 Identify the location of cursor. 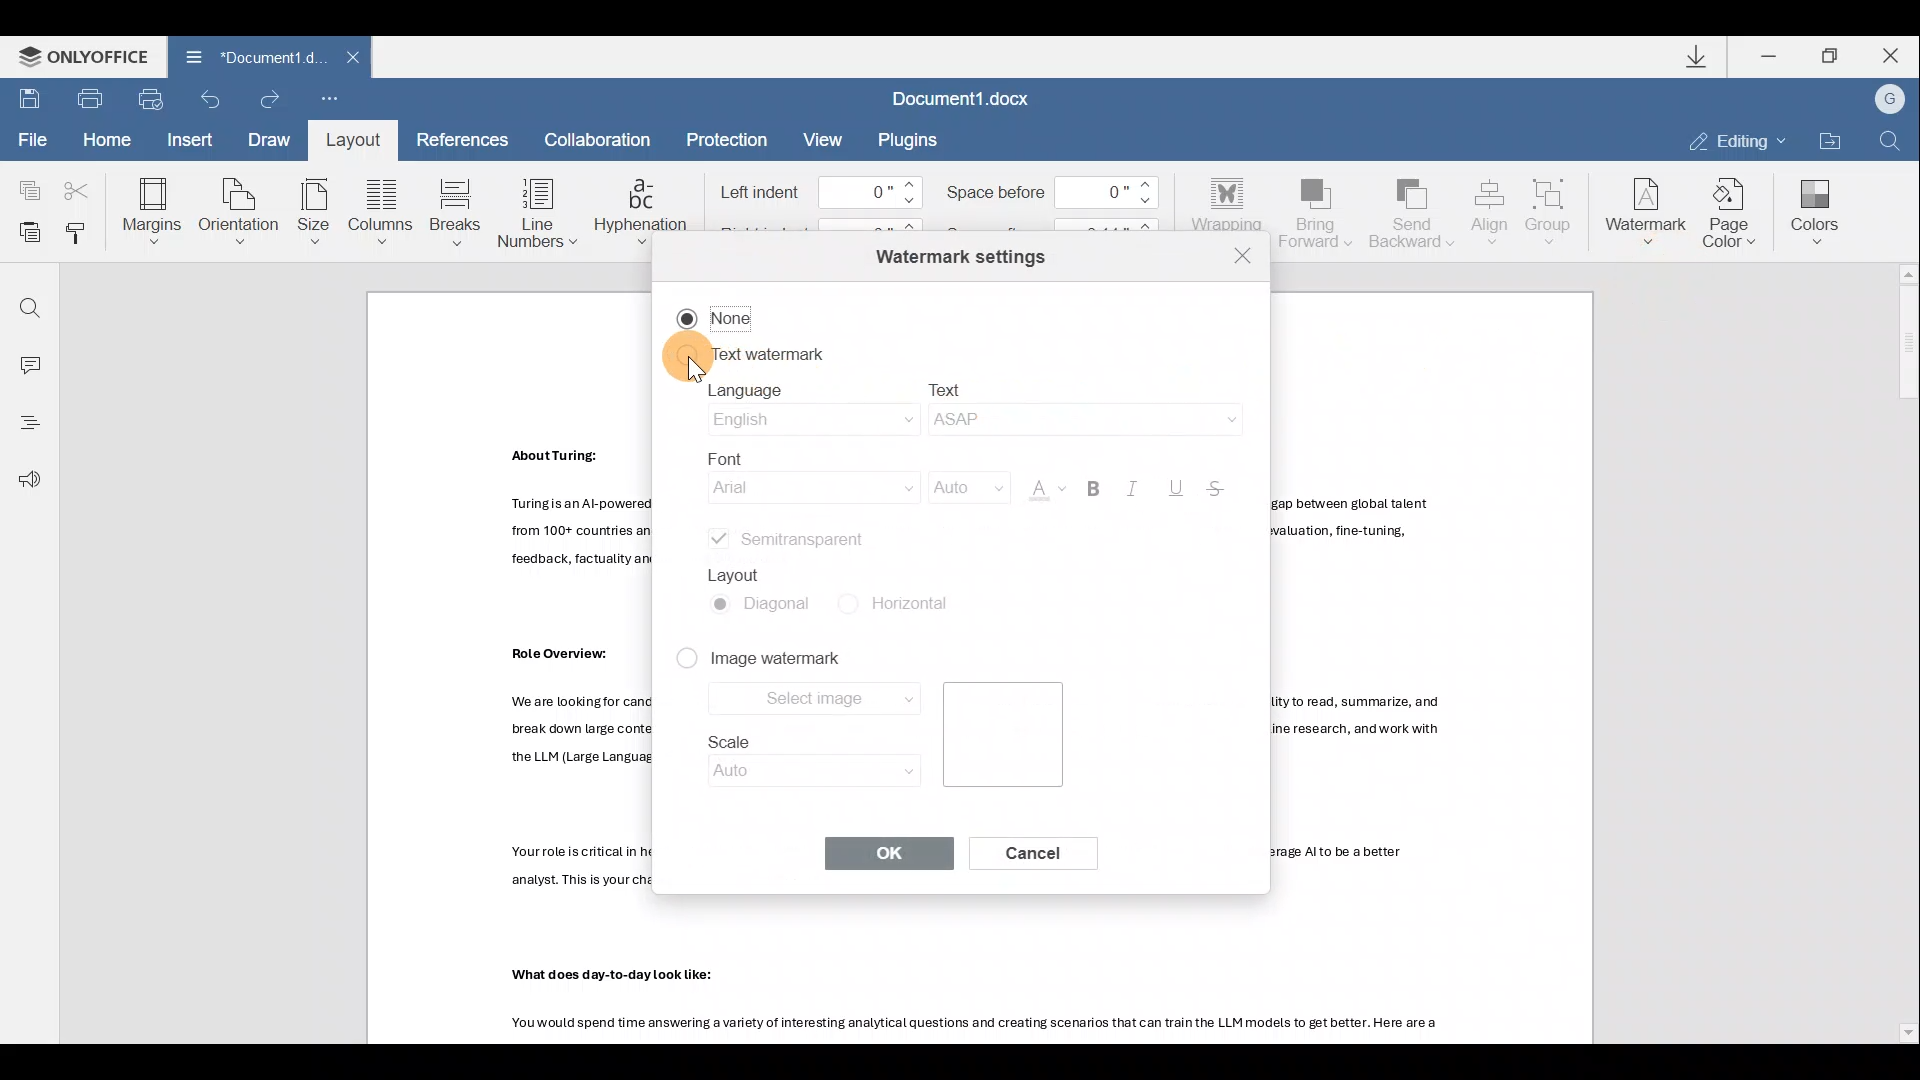
(699, 376).